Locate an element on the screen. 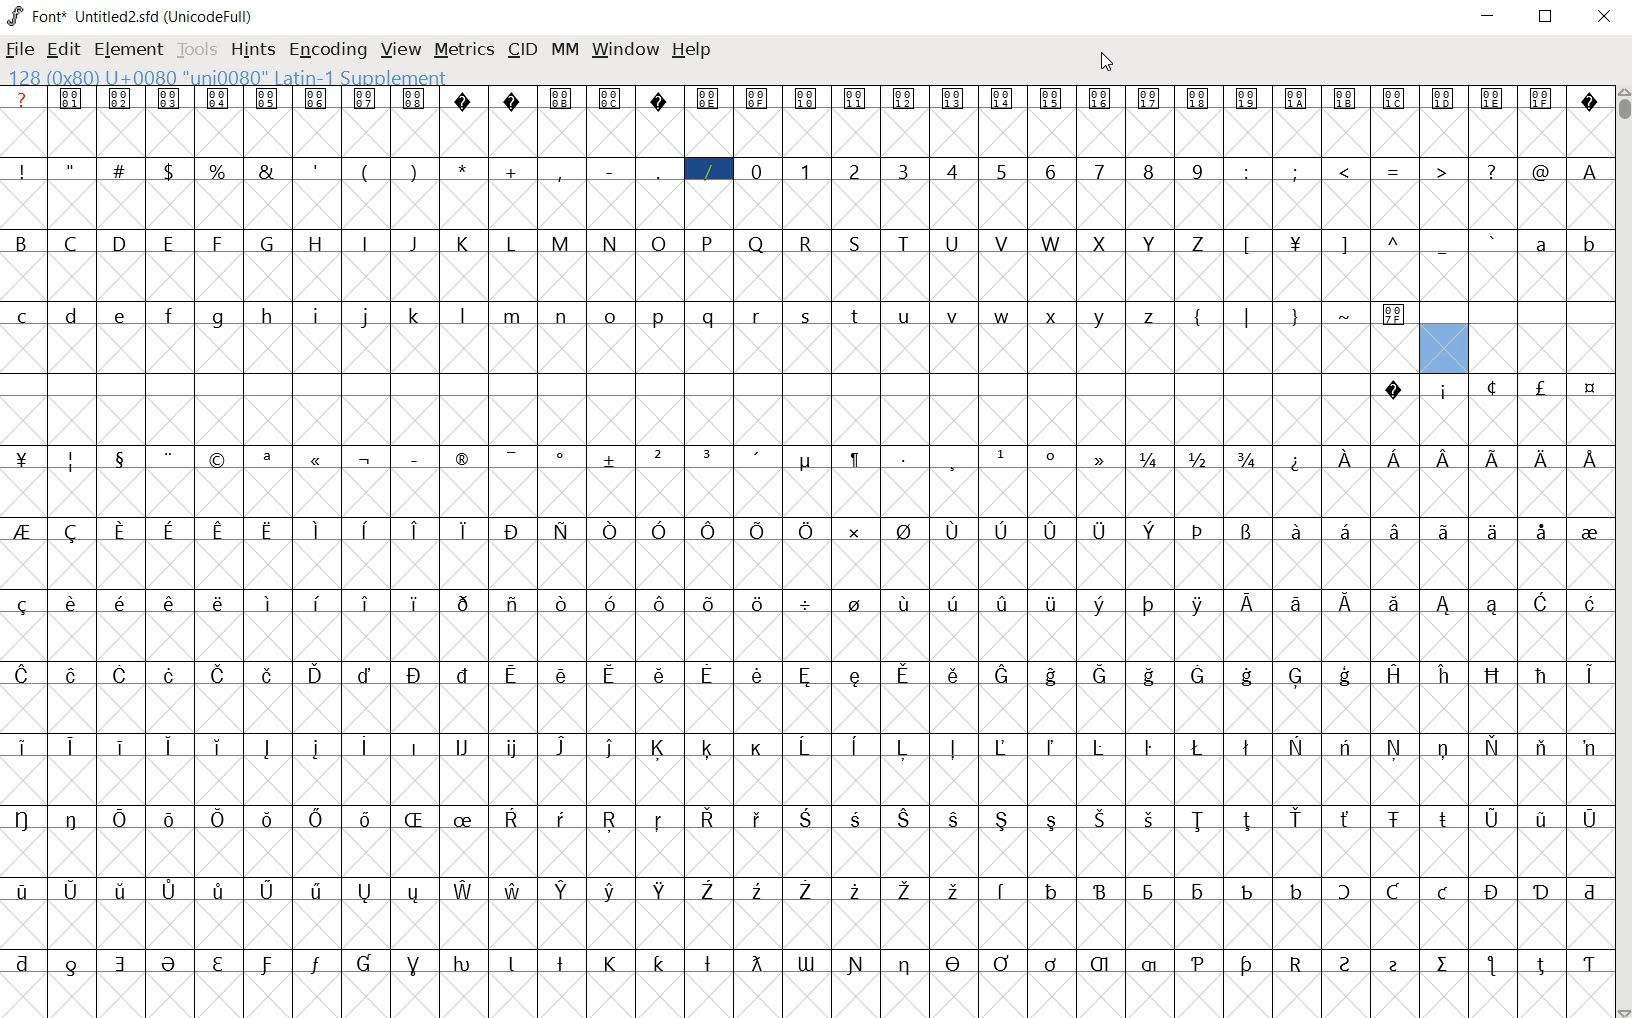 The image size is (1632, 1018). glyph is located at coordinates (364, 603).